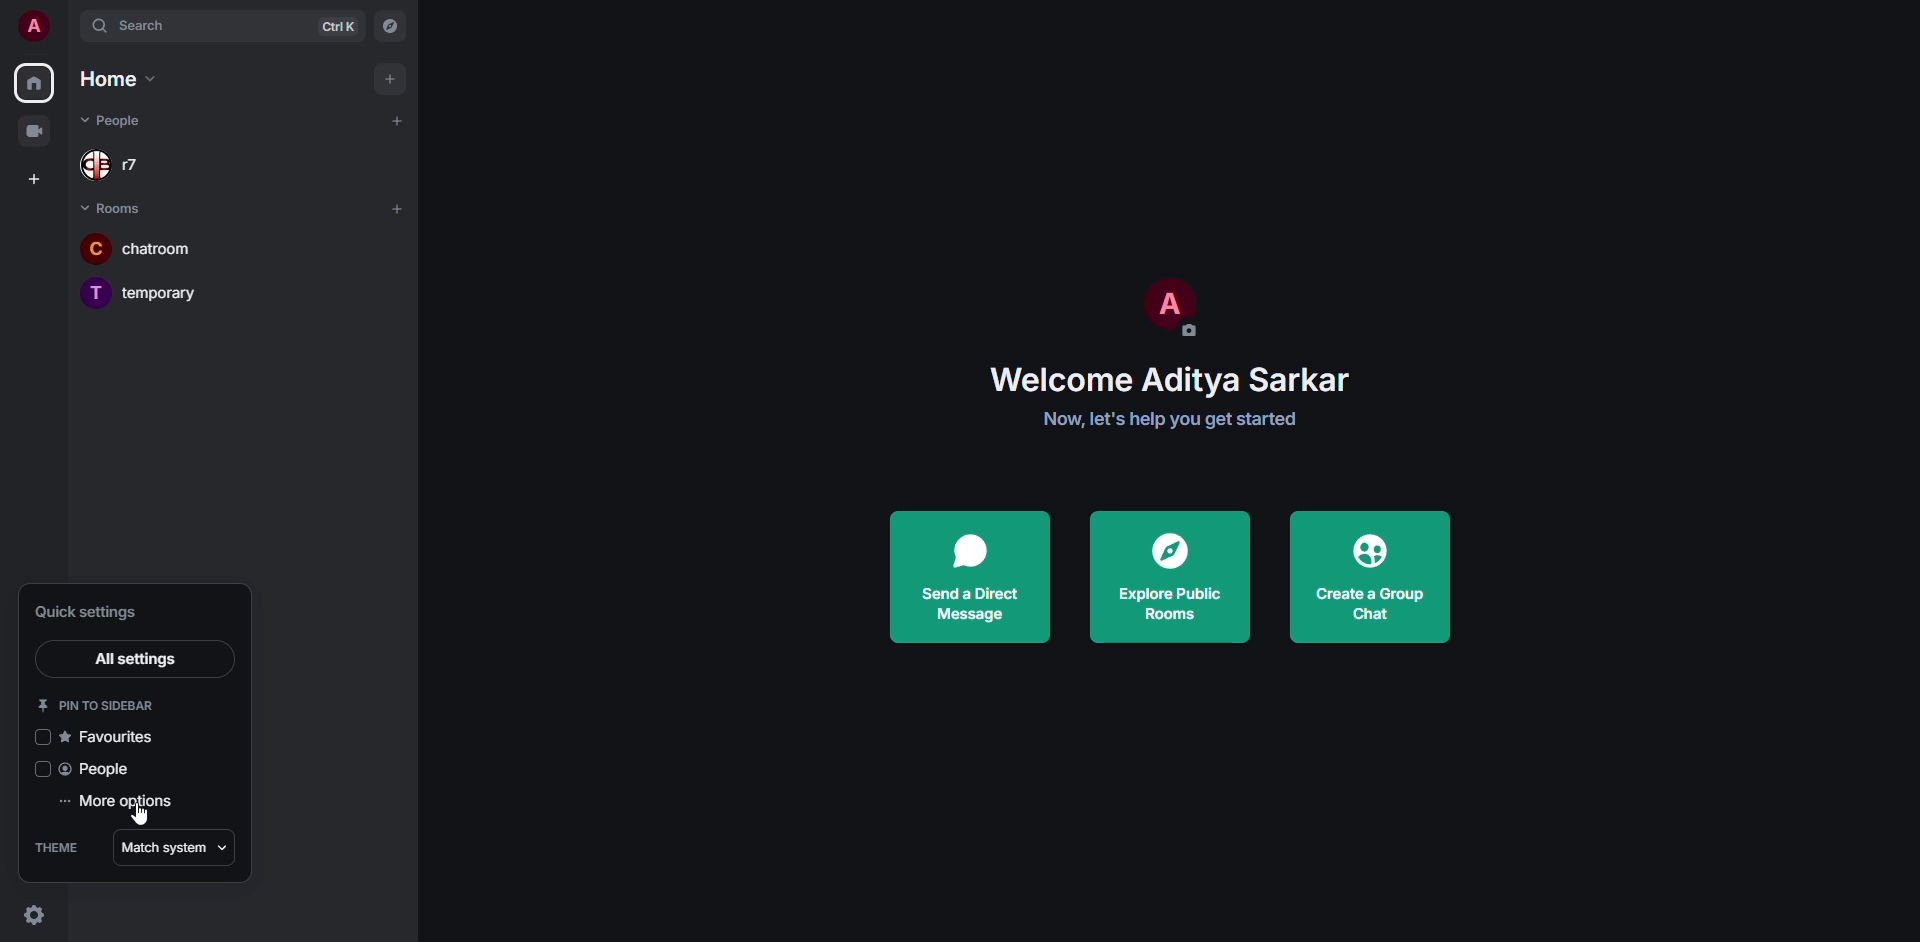 This screenshot has height=942, width=1920. I want to click on profile pic, so click(1167, 301).